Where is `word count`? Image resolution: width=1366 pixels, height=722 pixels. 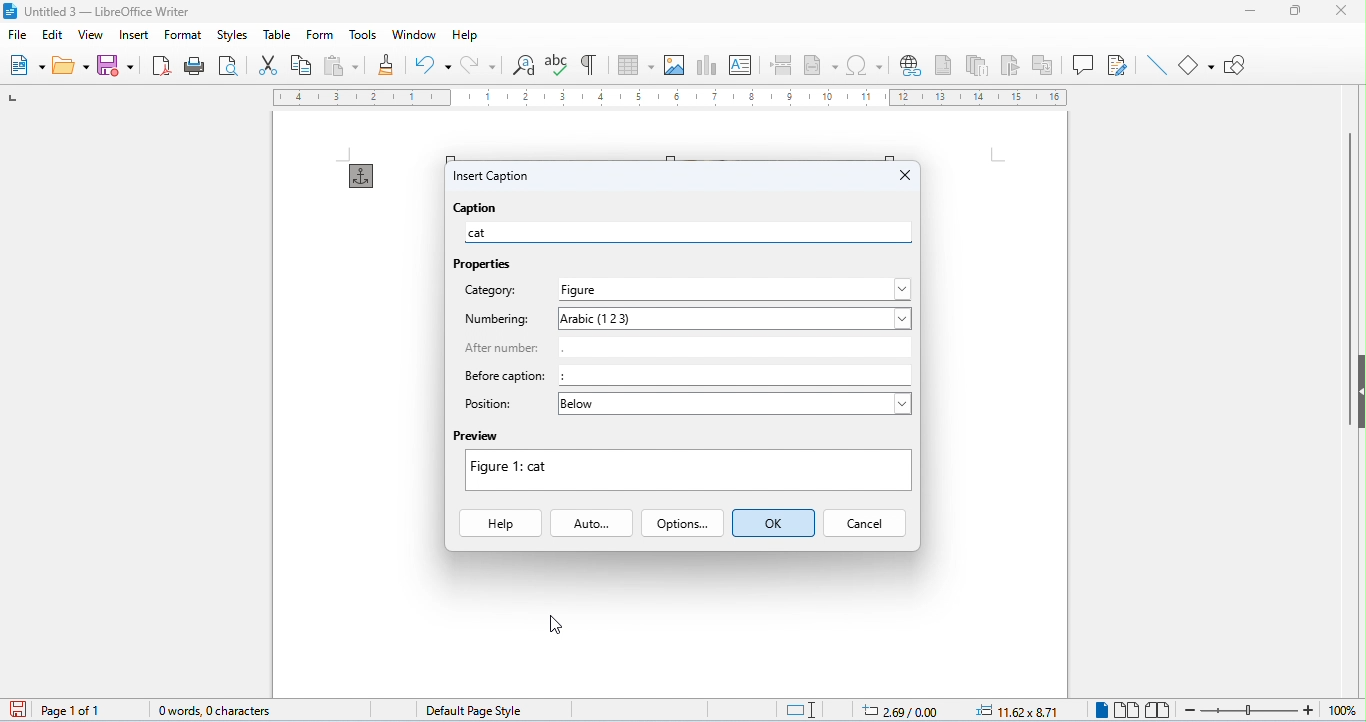
word count is located at coordinates (207, 707).